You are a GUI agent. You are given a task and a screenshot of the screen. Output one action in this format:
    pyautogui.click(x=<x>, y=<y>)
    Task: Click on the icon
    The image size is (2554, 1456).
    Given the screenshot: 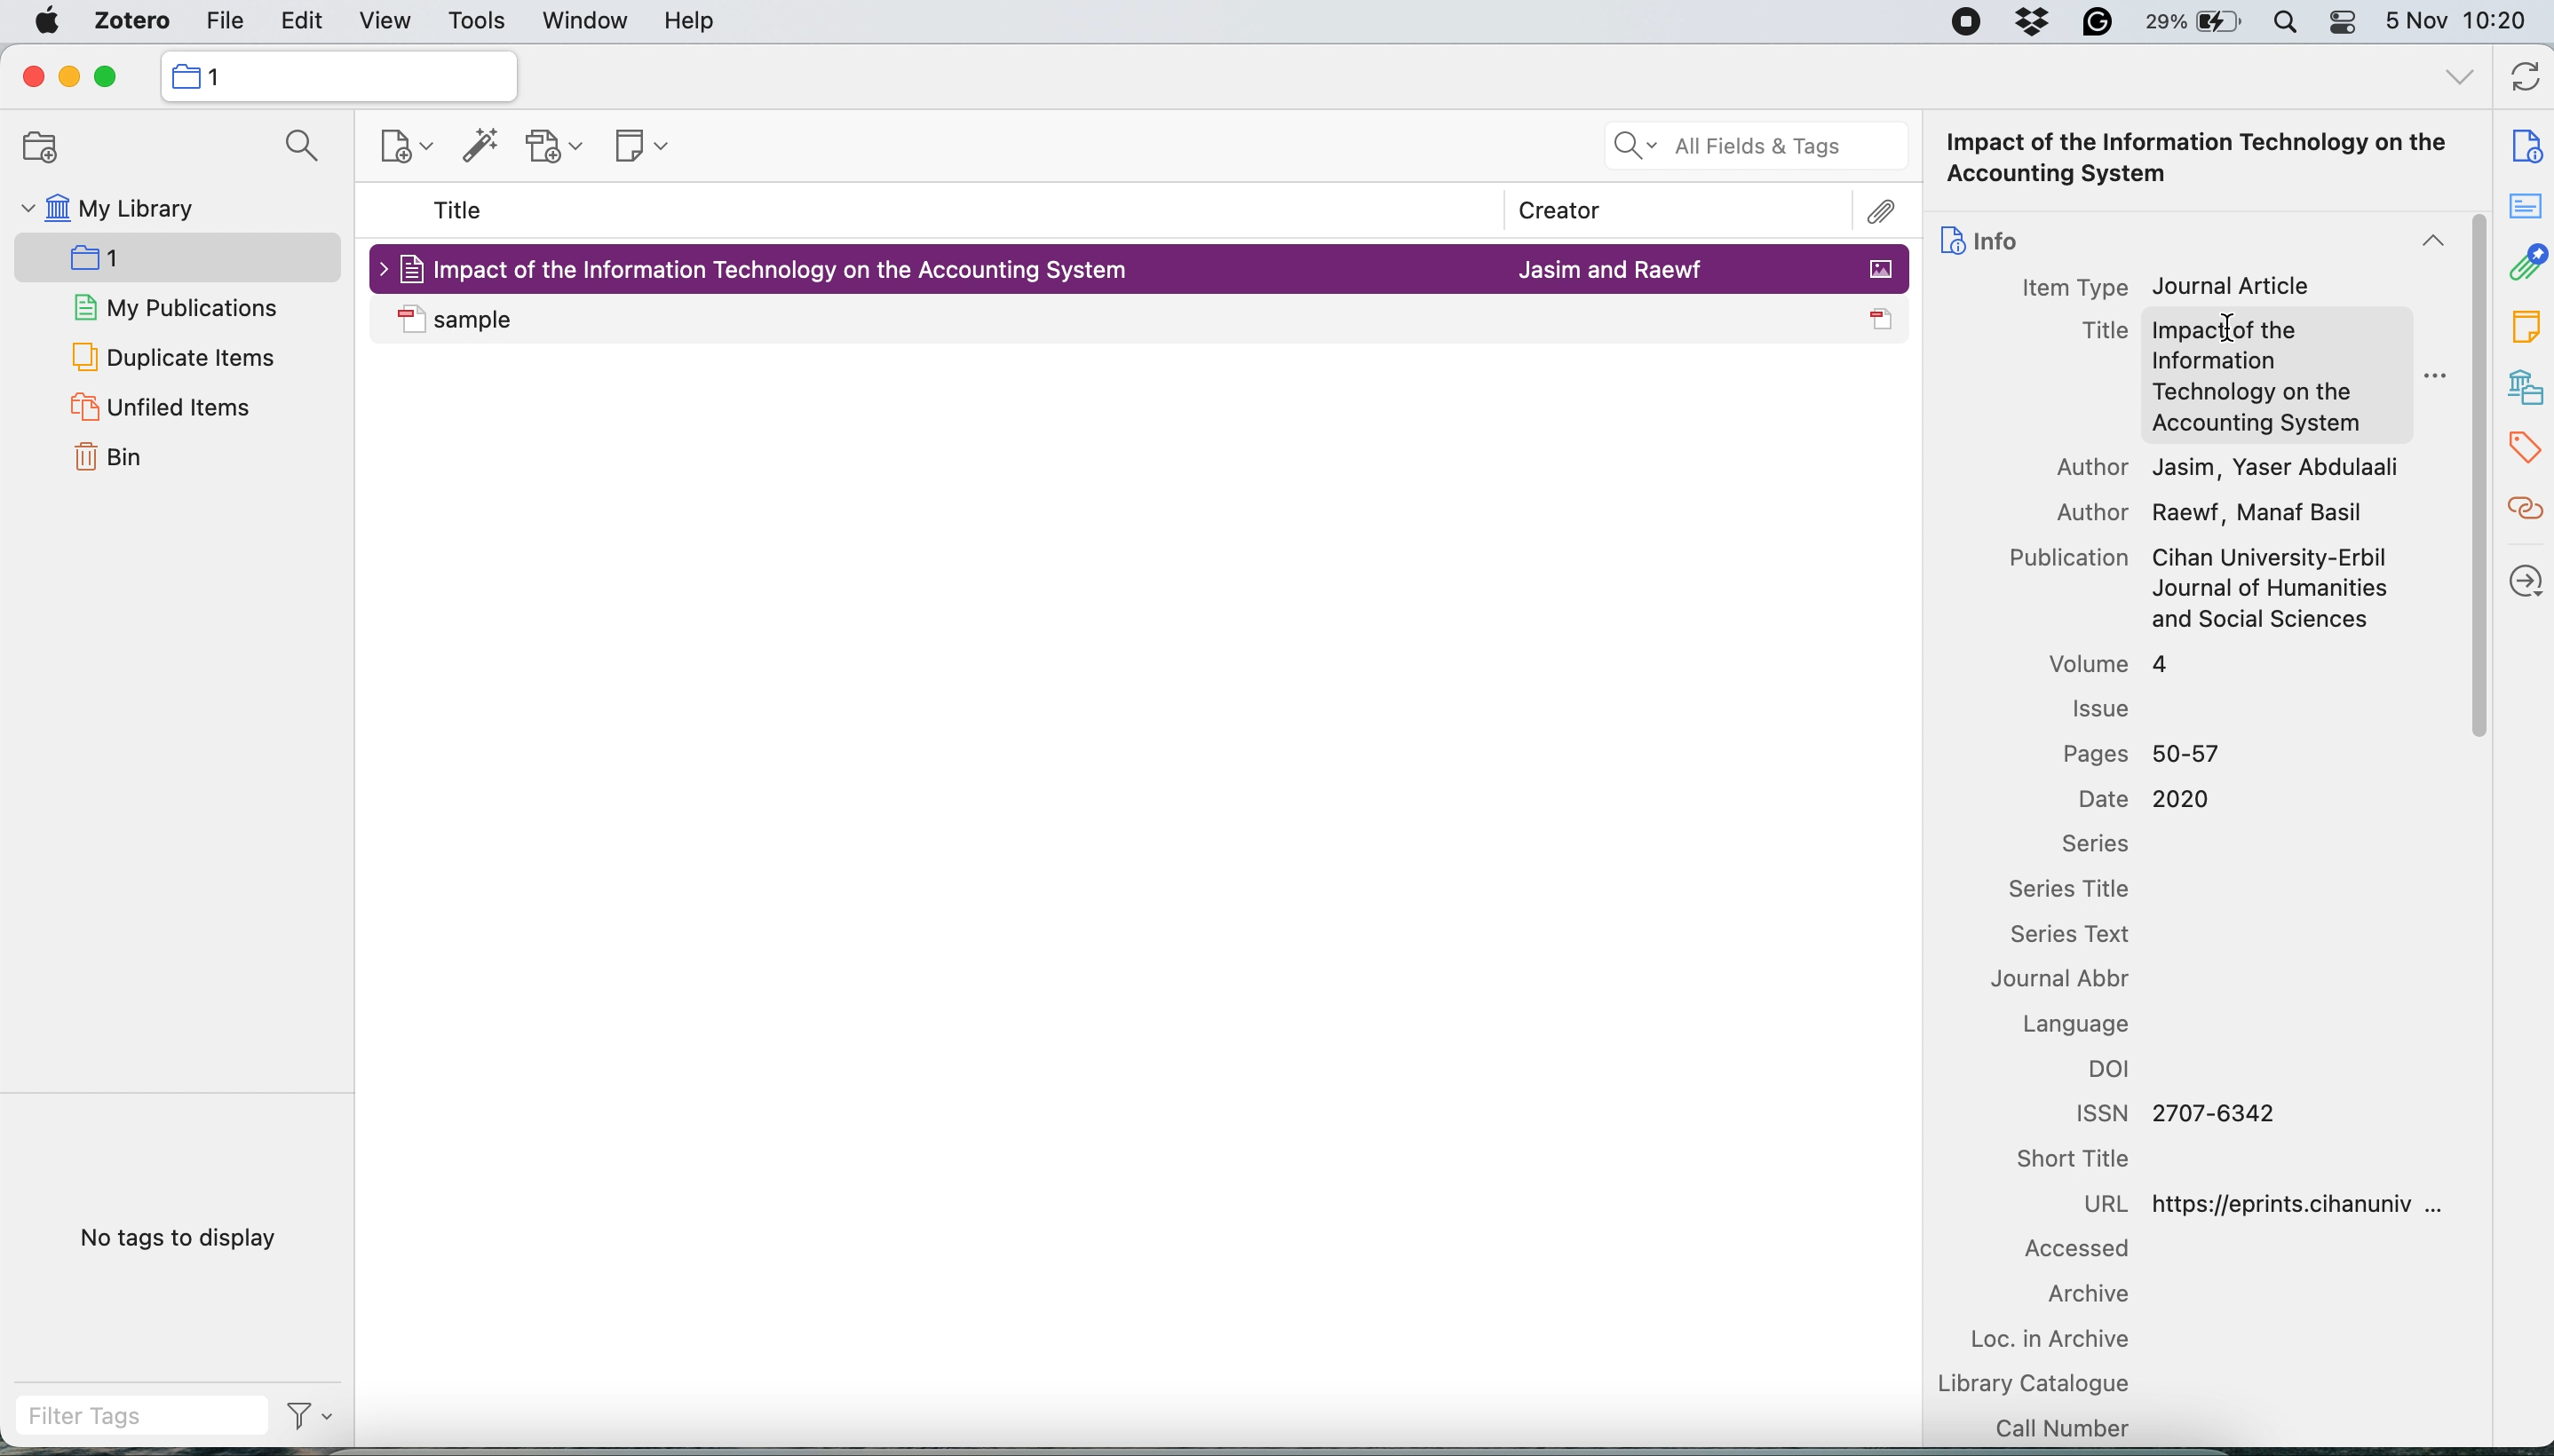 What is the action you would take?
    pyautogui.click(x=409, y=269)
    